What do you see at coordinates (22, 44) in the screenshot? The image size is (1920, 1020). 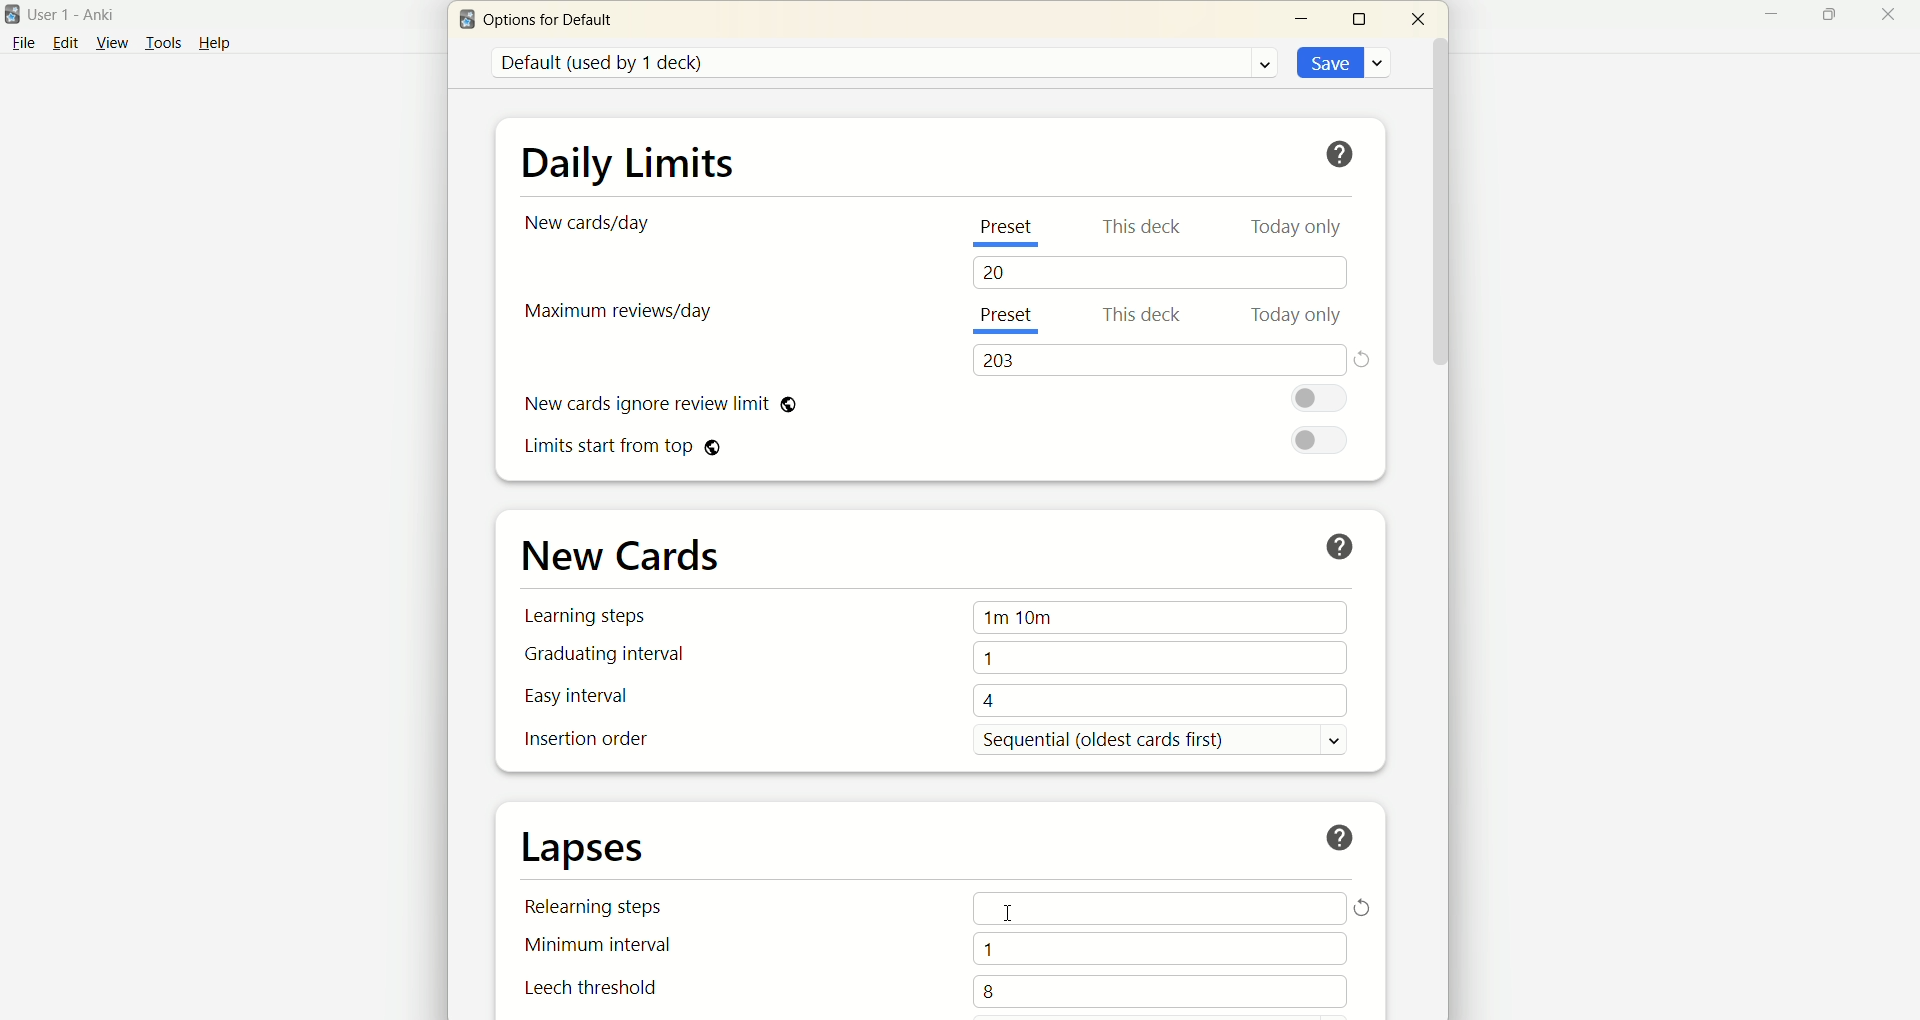 I see `file` at bounding box center [22, 44].